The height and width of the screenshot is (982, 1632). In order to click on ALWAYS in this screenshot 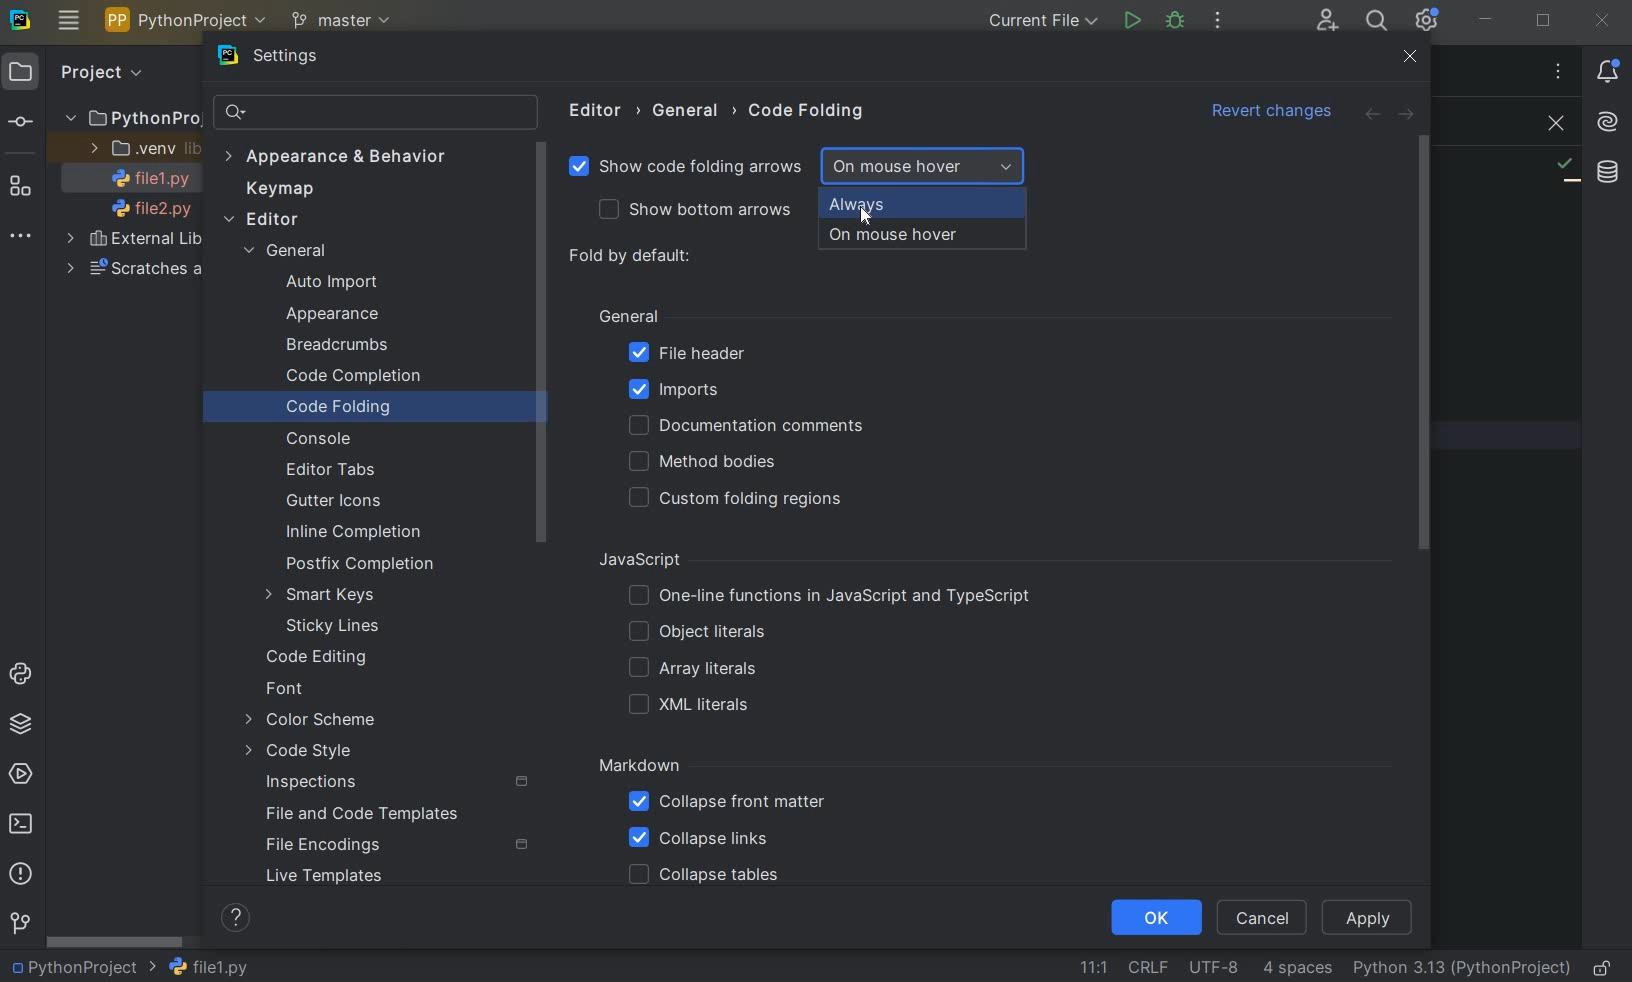, I will do `click(921, 205)`.